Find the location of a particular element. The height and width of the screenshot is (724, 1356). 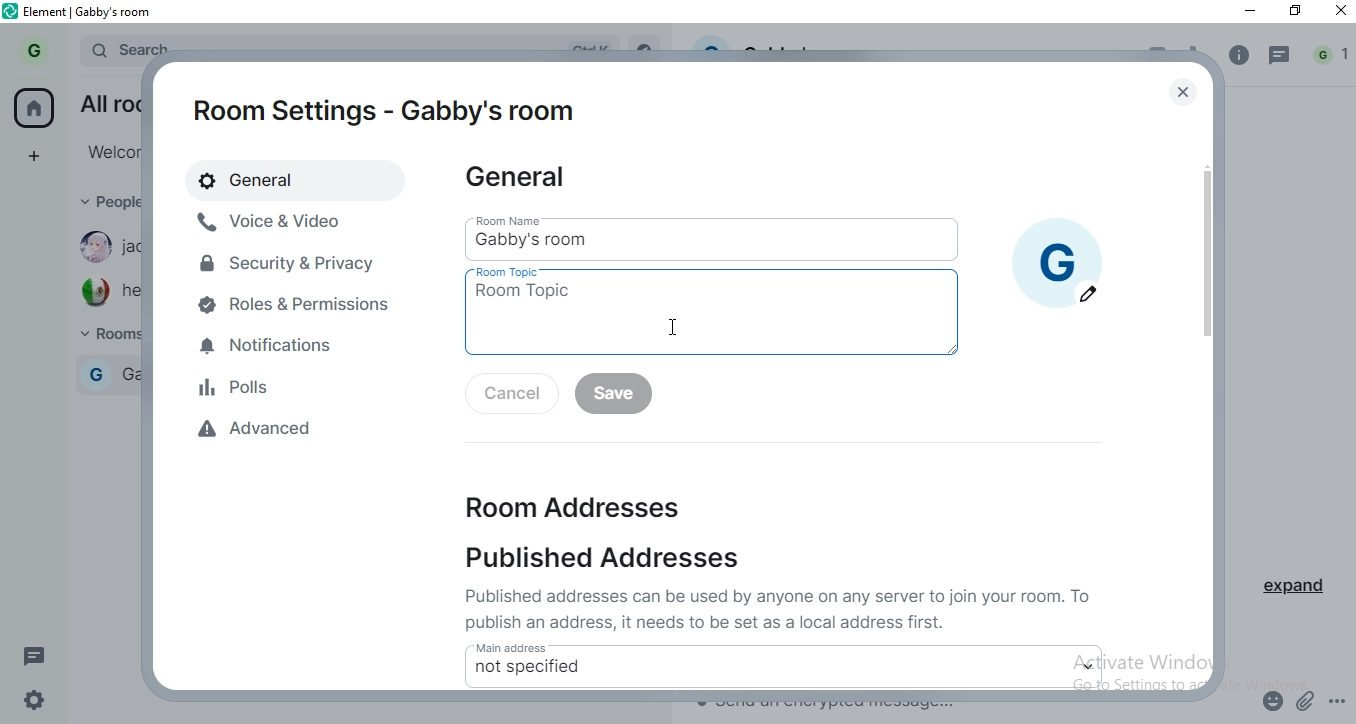

expand is located at coordinates (1302, 591).